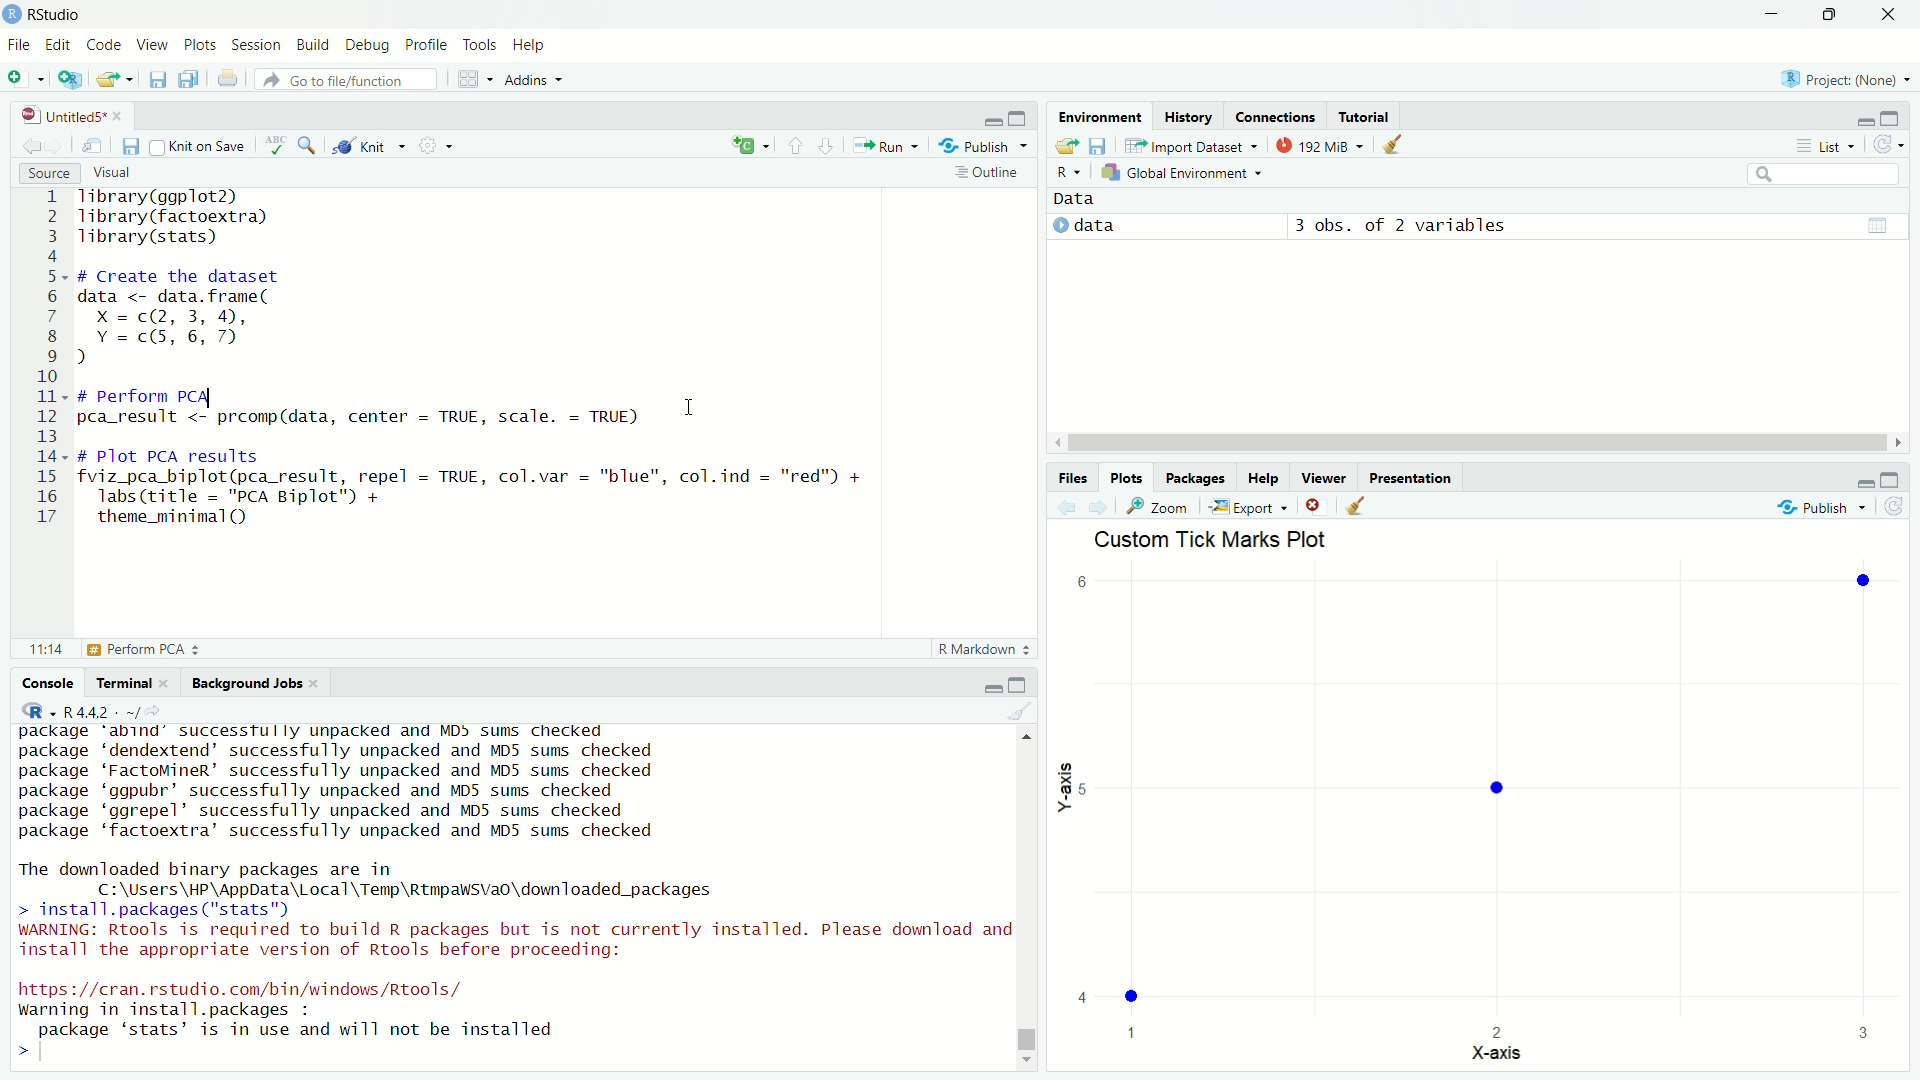 The height and width of the screenshot is (1080, 1920). What do you see at coordinates (115, 79) in the screenshot?
I see `open an existing file` at bounding box center [115, 79].